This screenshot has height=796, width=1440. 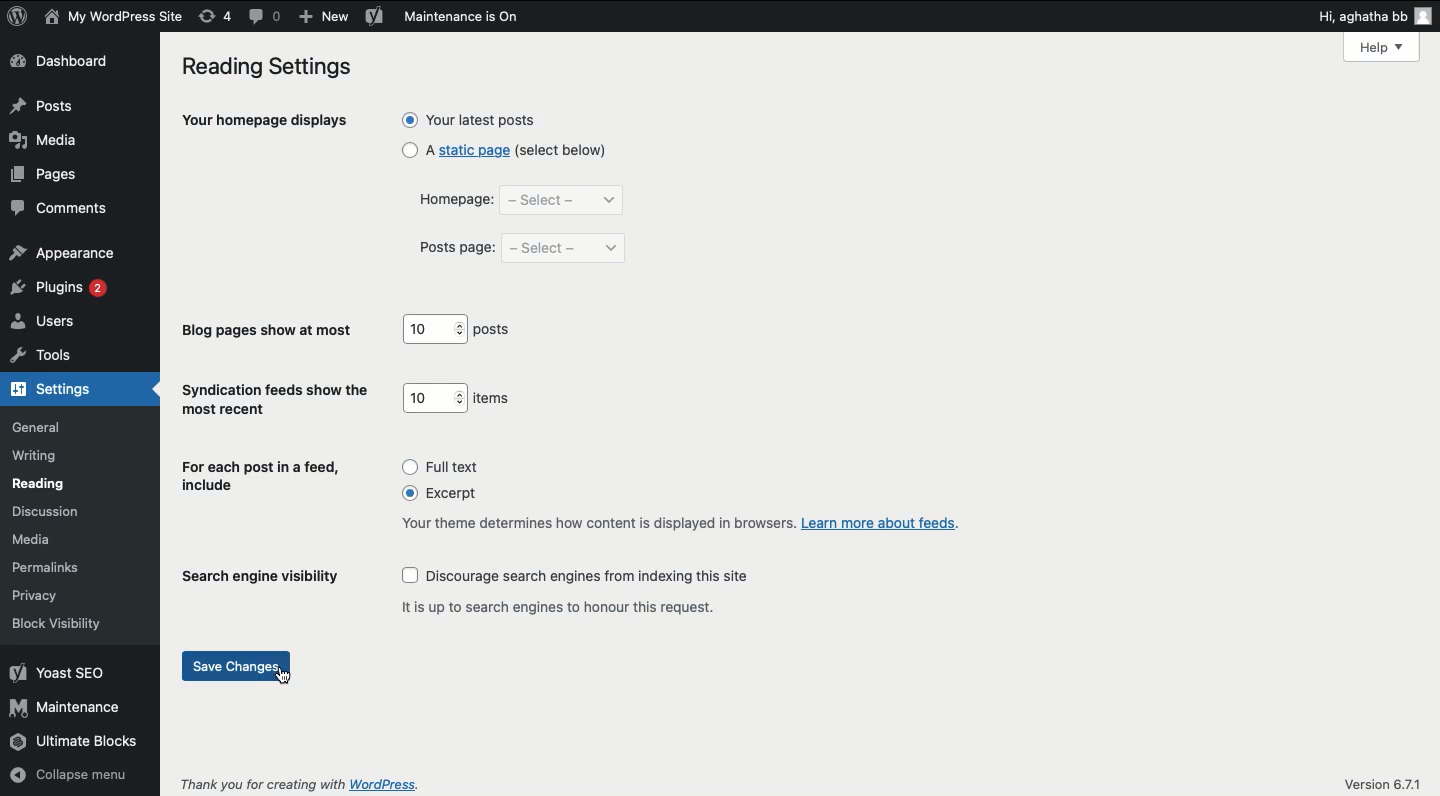 What do you see at coordinates (458, 251) in the screenshot?
I see `posts page` at bounding box center [458, 251].